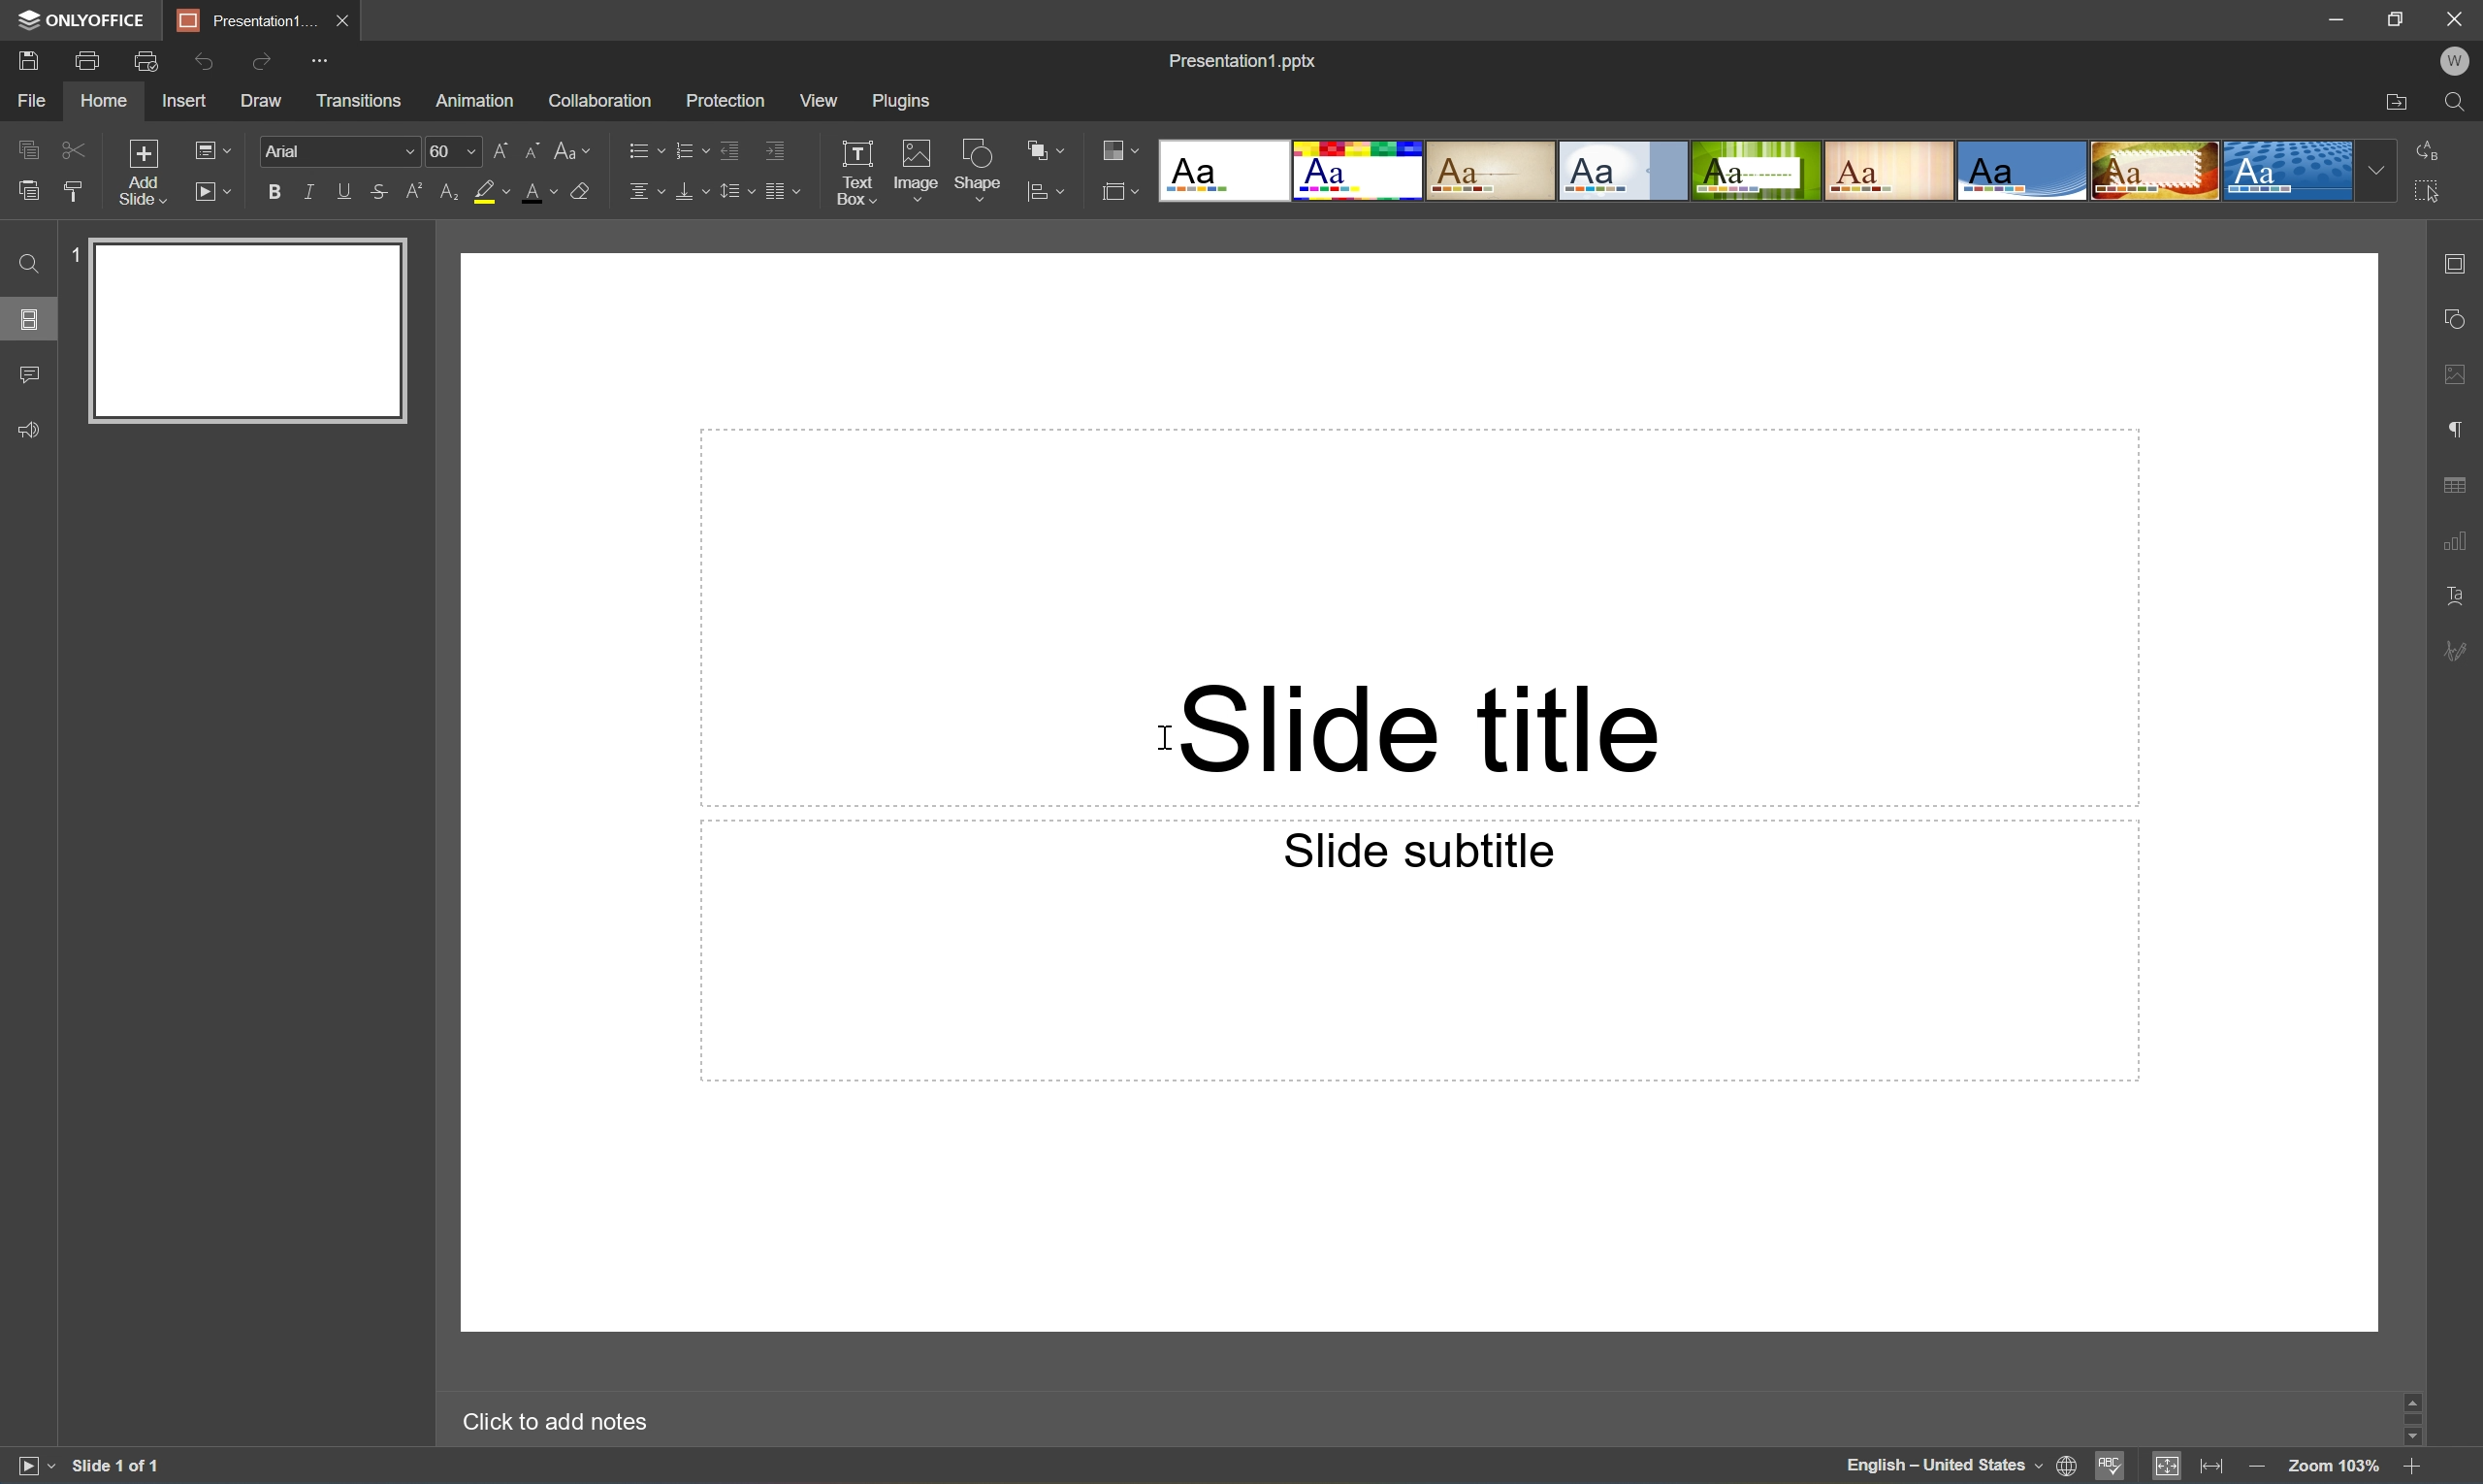 This screenshot has height=1484, width=2483. I want to click on Bold, so click(269, 191).